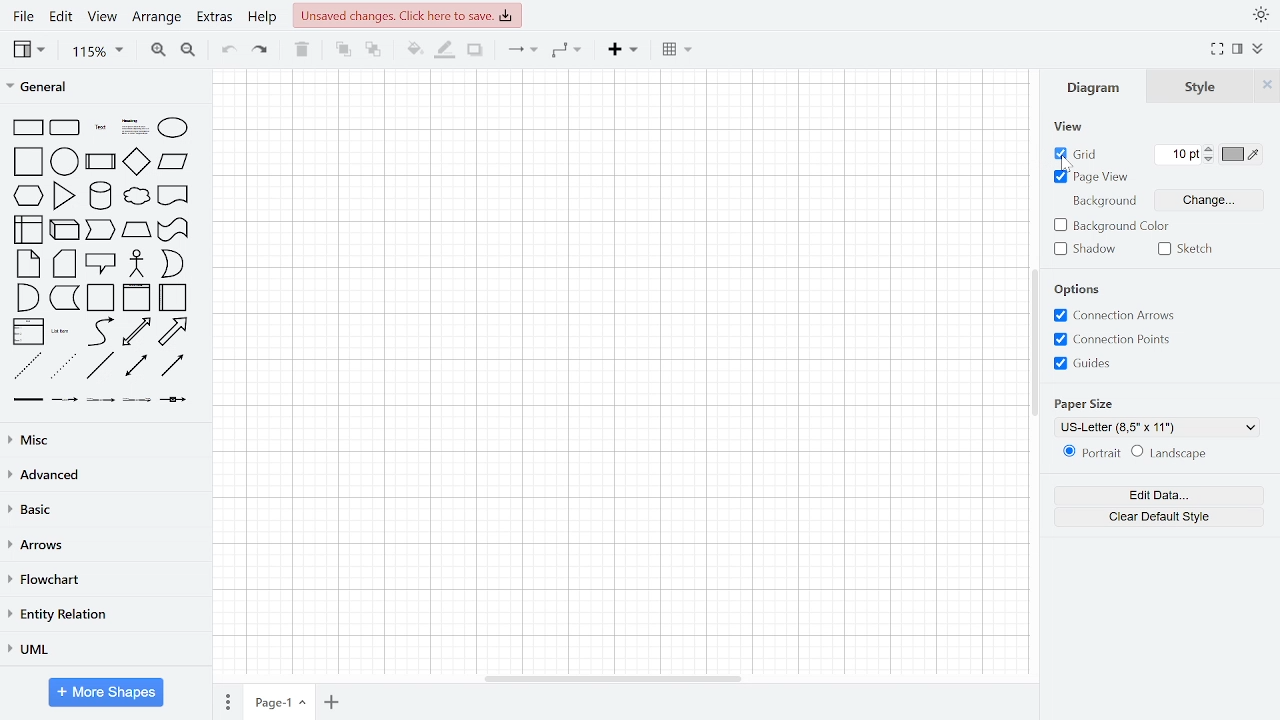  What do you see at coordinates (522, 49) in the screenshot?
I see `connector` at bounding box center [522, 49].